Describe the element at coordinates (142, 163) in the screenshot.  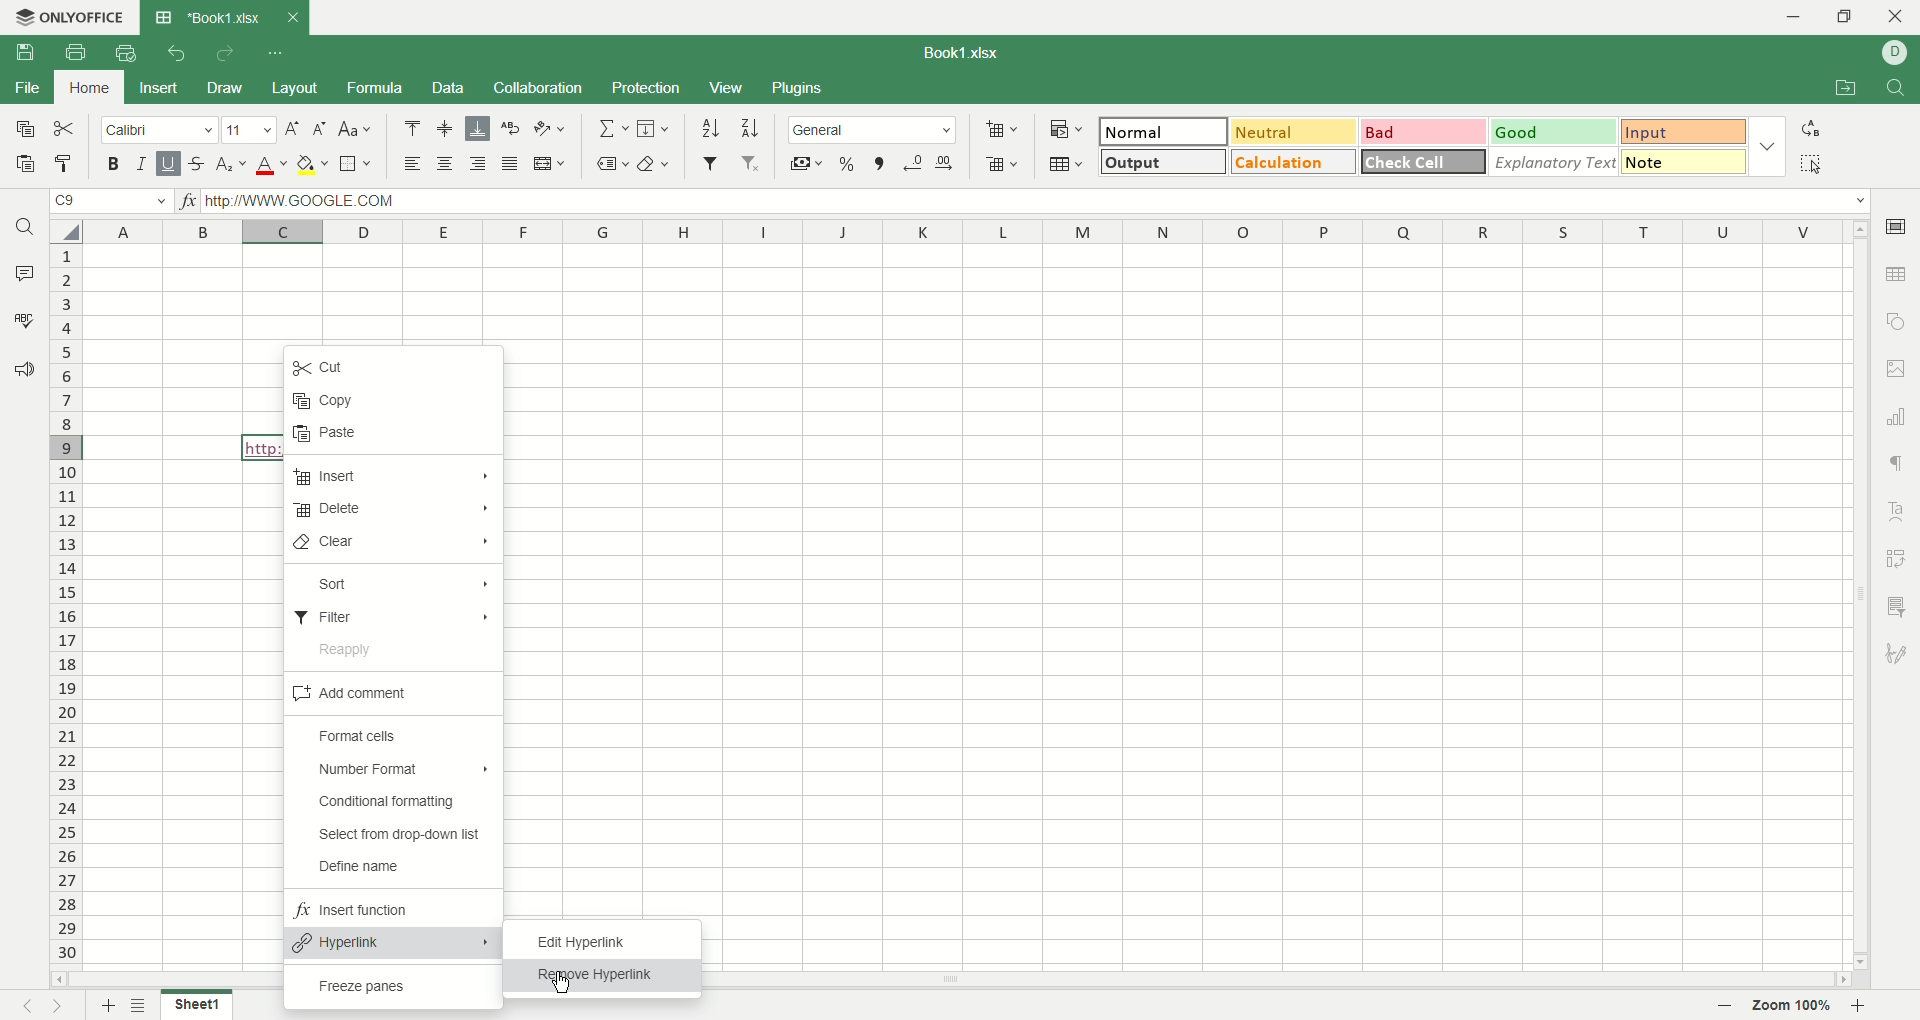
I see `italic` at that location.